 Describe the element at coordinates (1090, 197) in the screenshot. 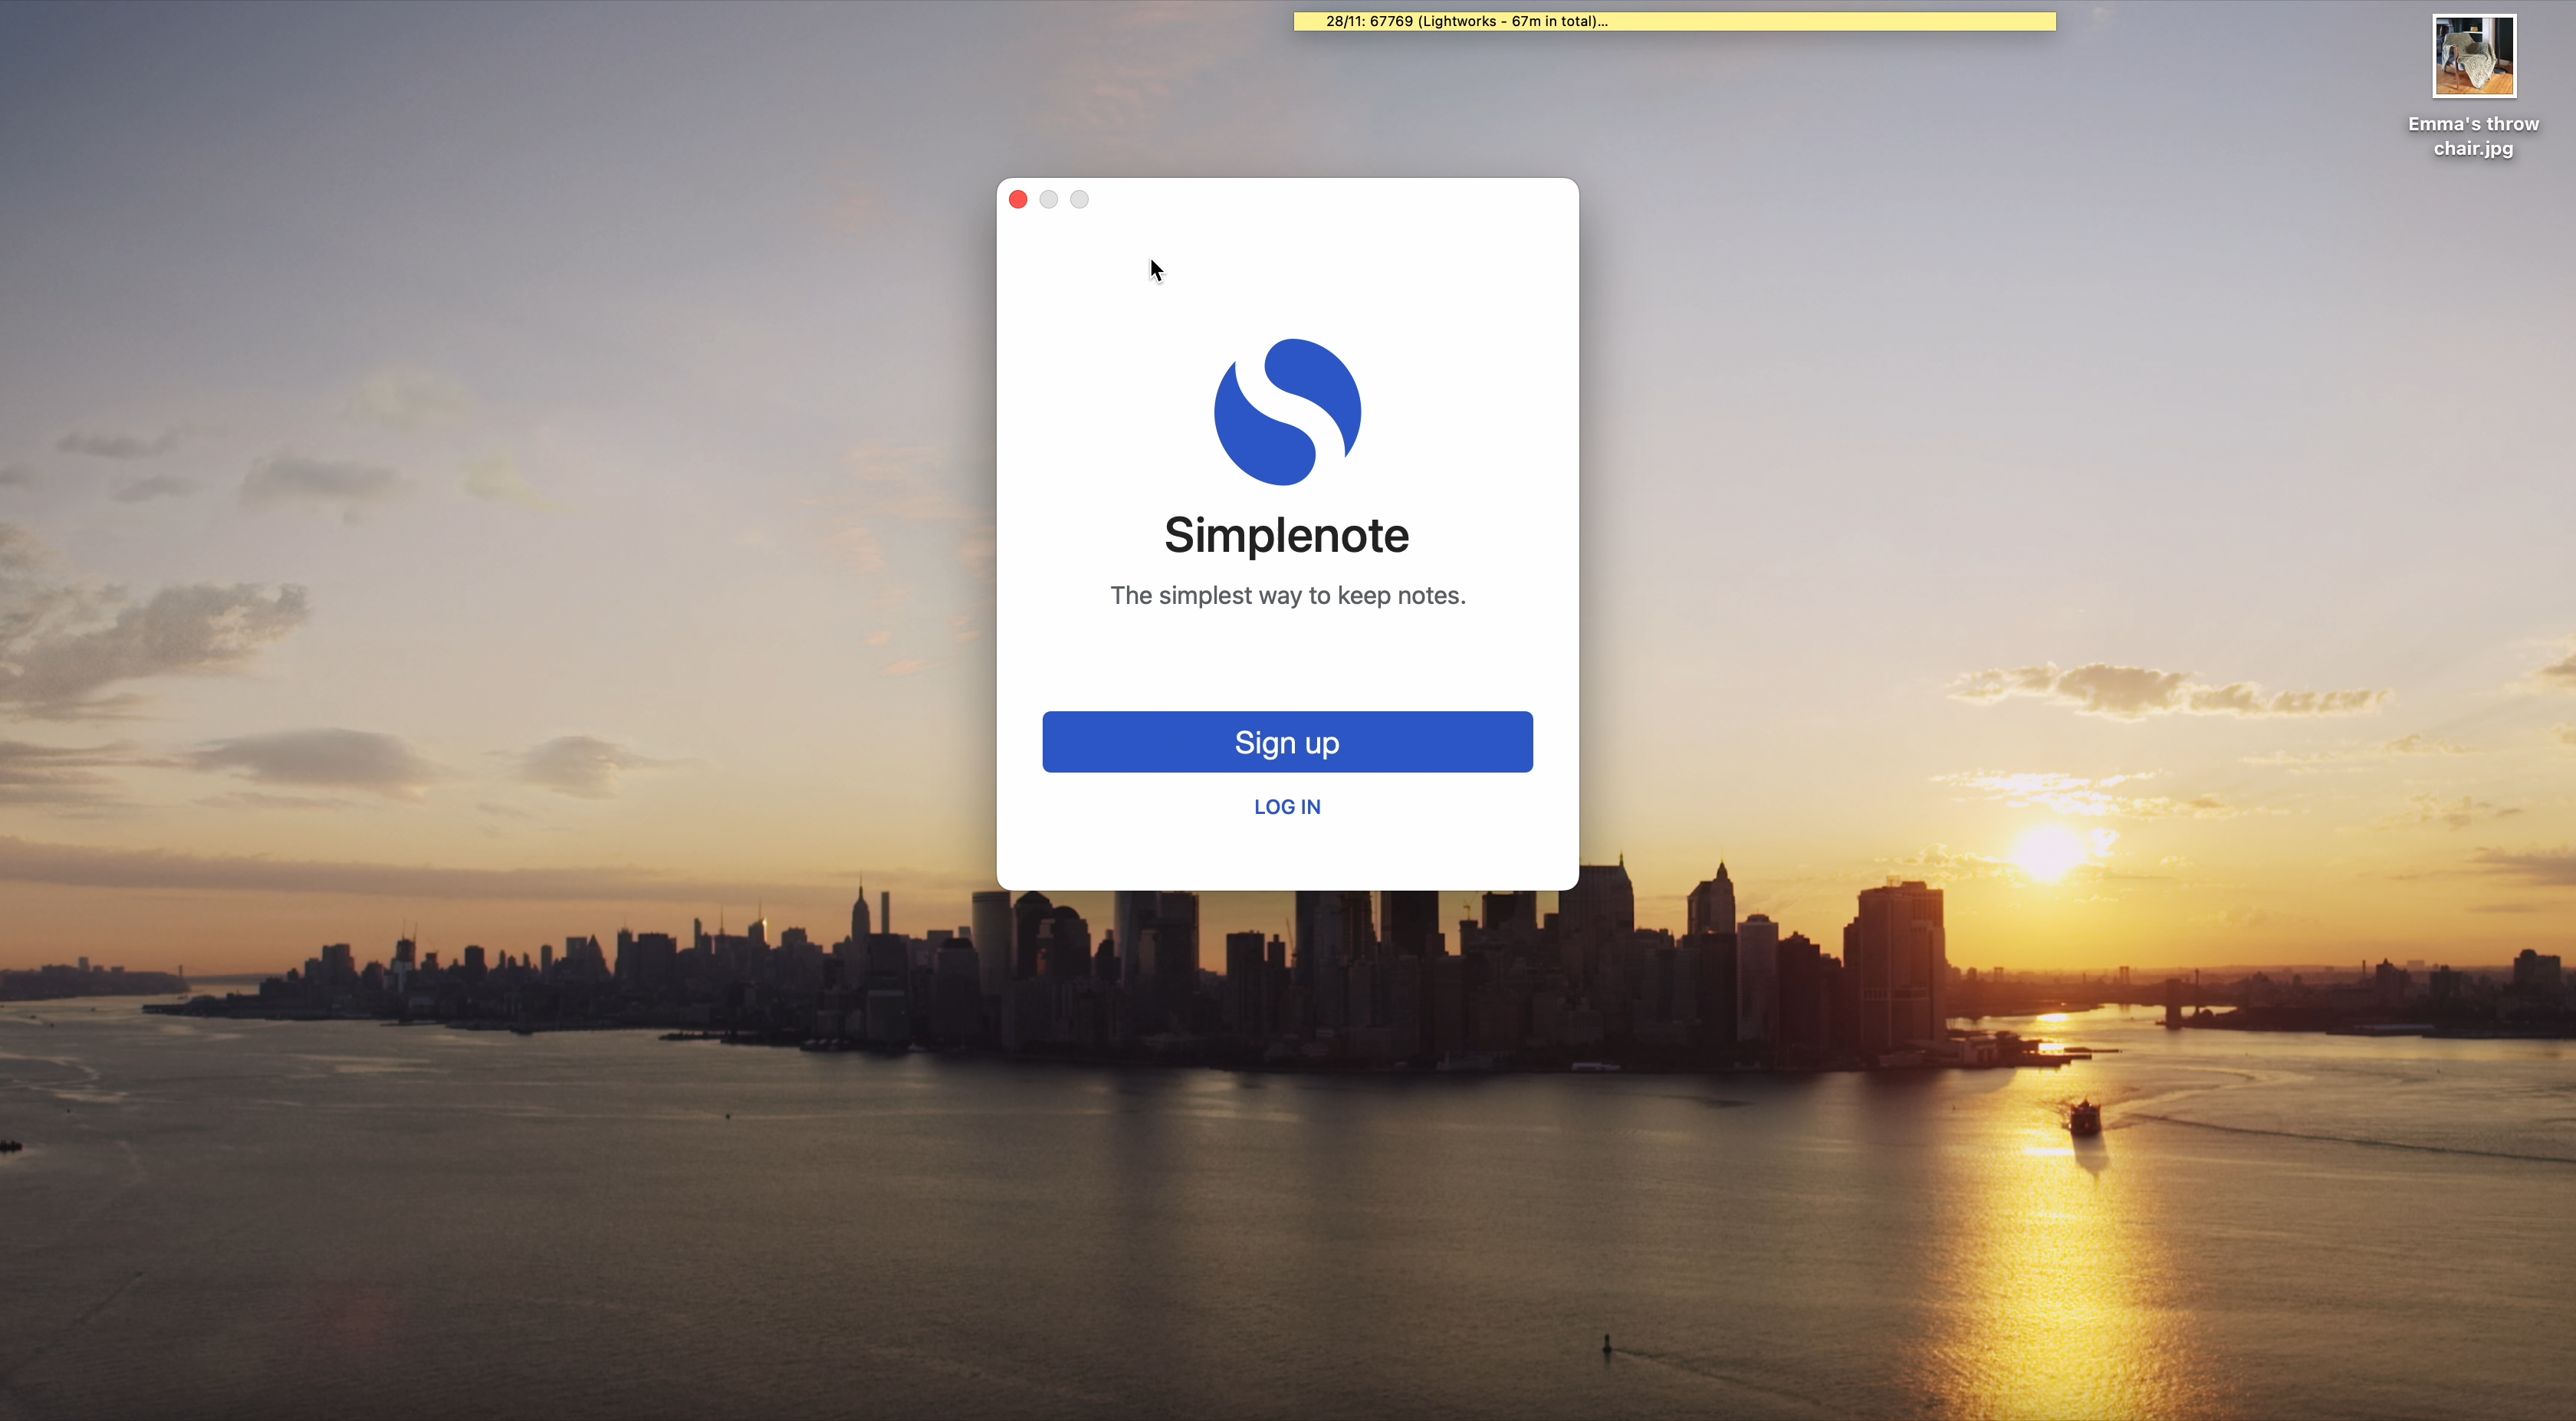

I see `maximize popup` at that location.